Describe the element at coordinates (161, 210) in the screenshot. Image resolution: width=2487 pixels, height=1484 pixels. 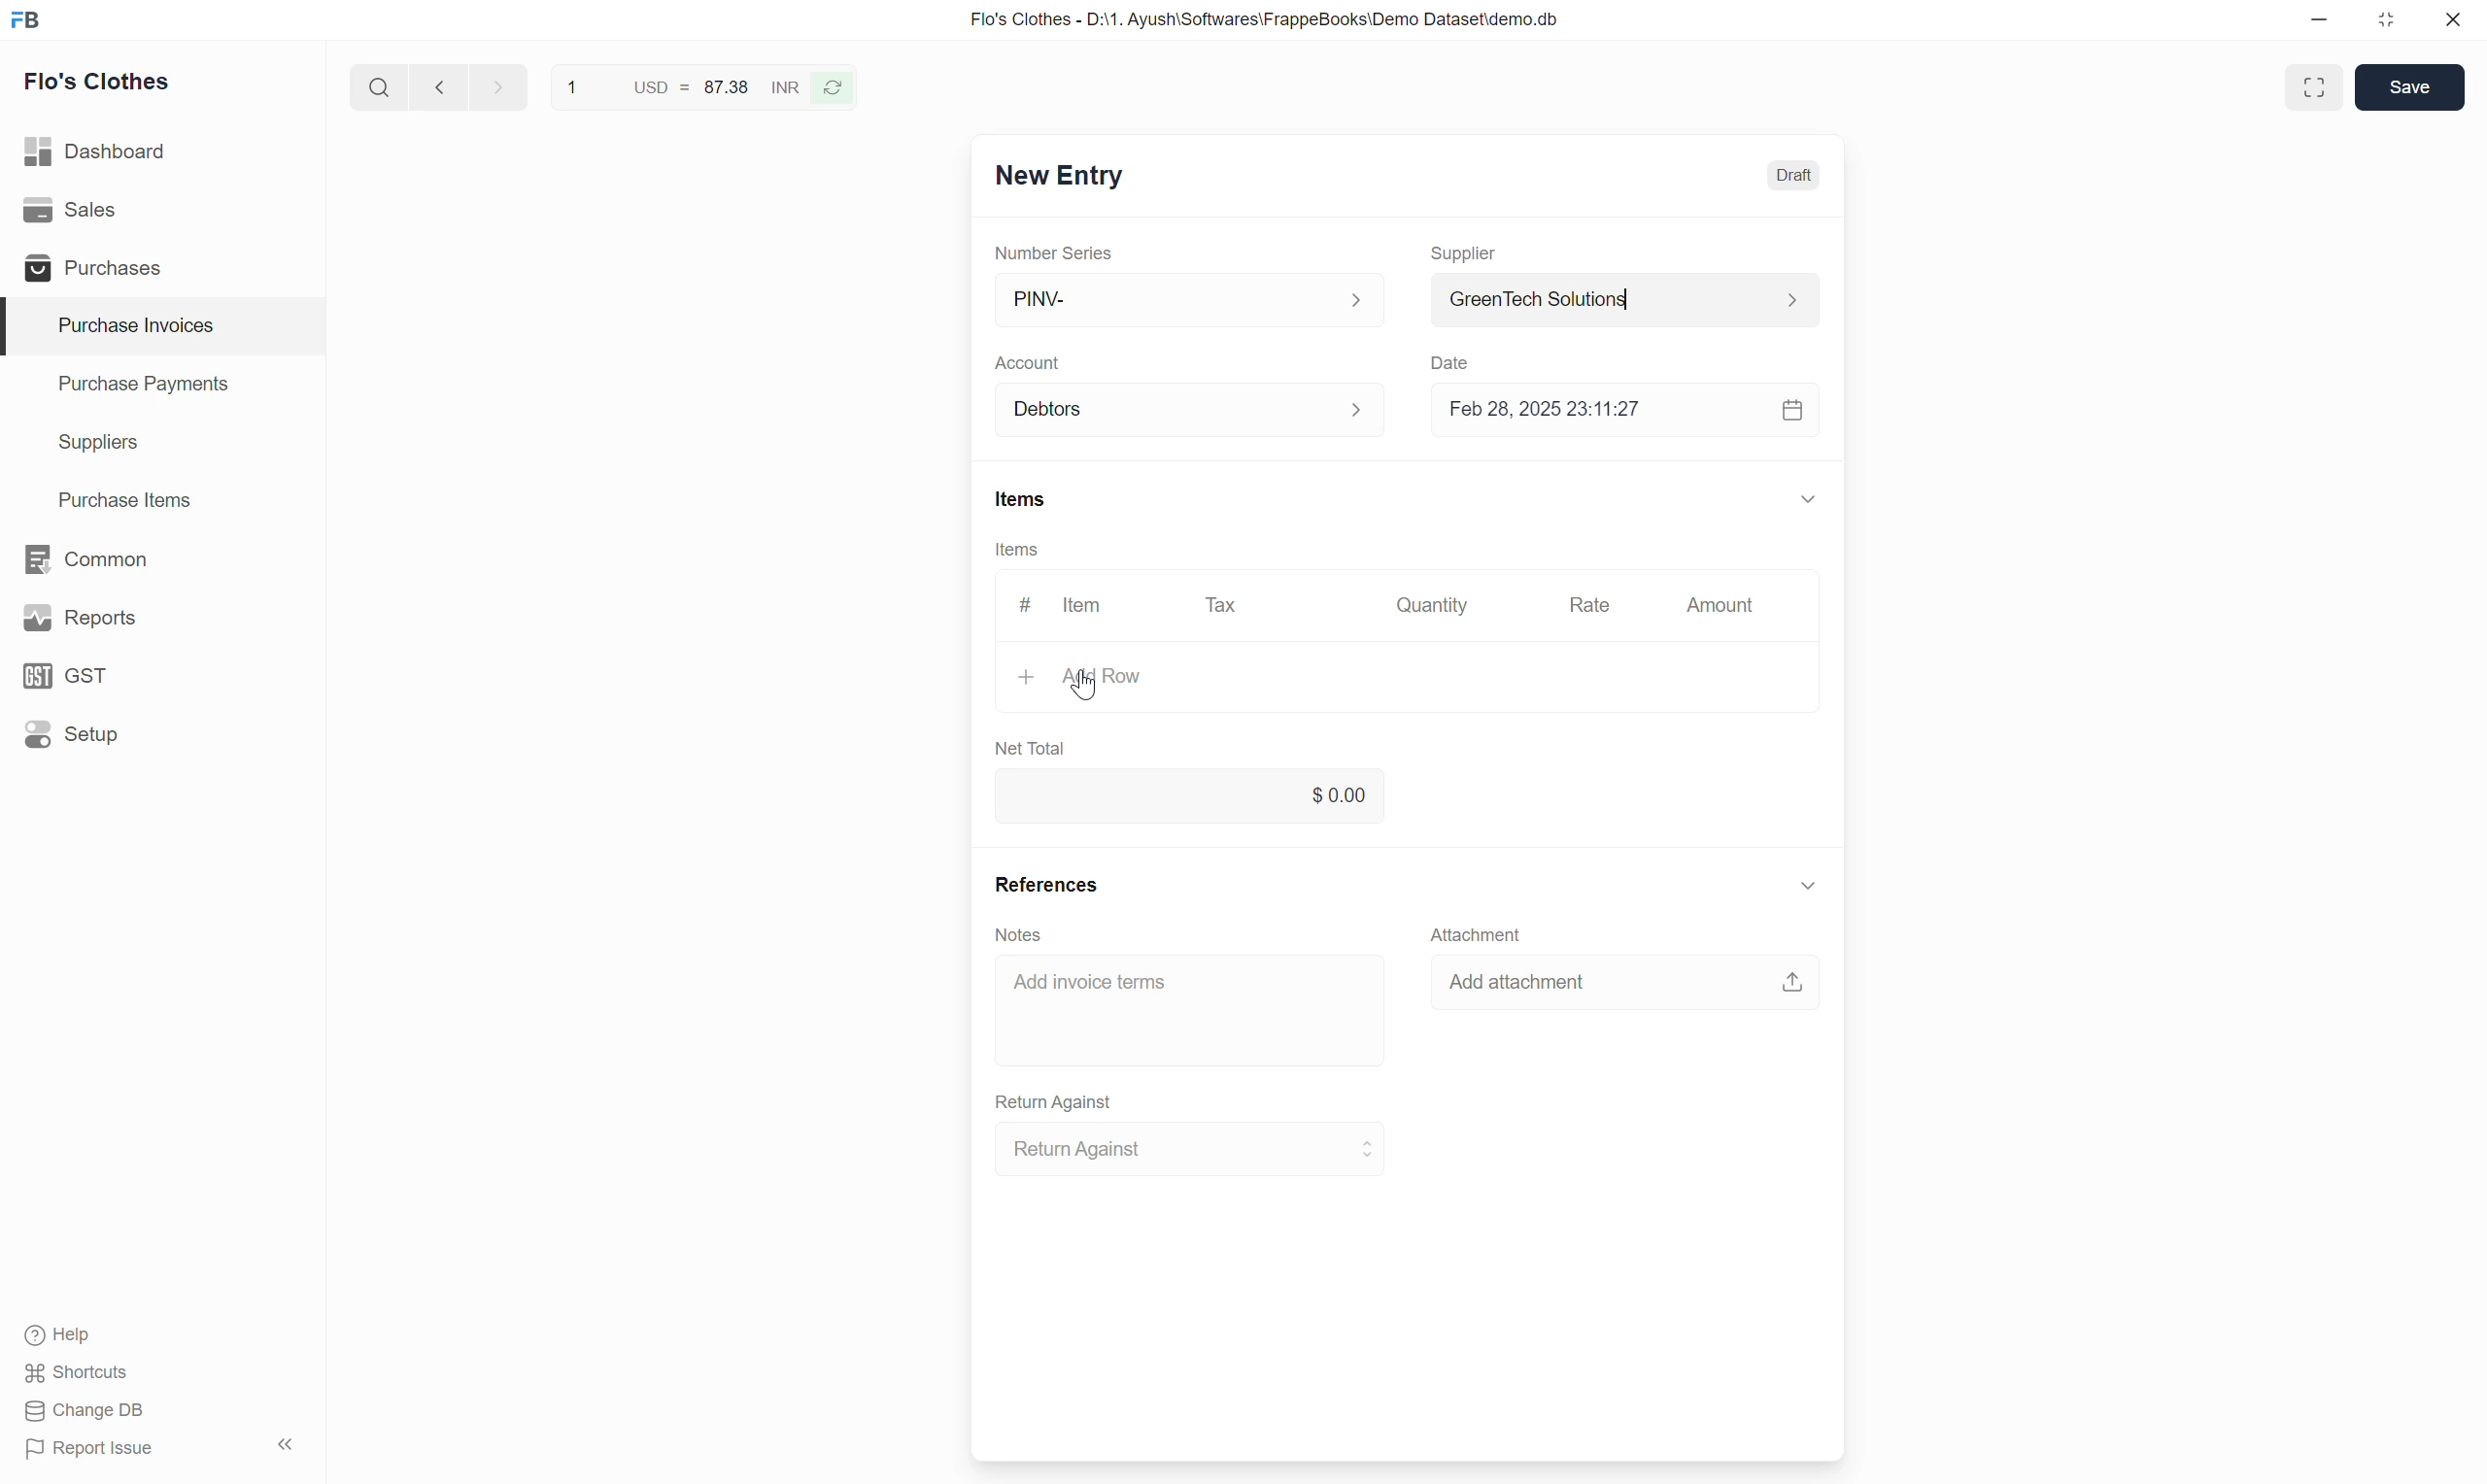
I see `Sales` at that location.